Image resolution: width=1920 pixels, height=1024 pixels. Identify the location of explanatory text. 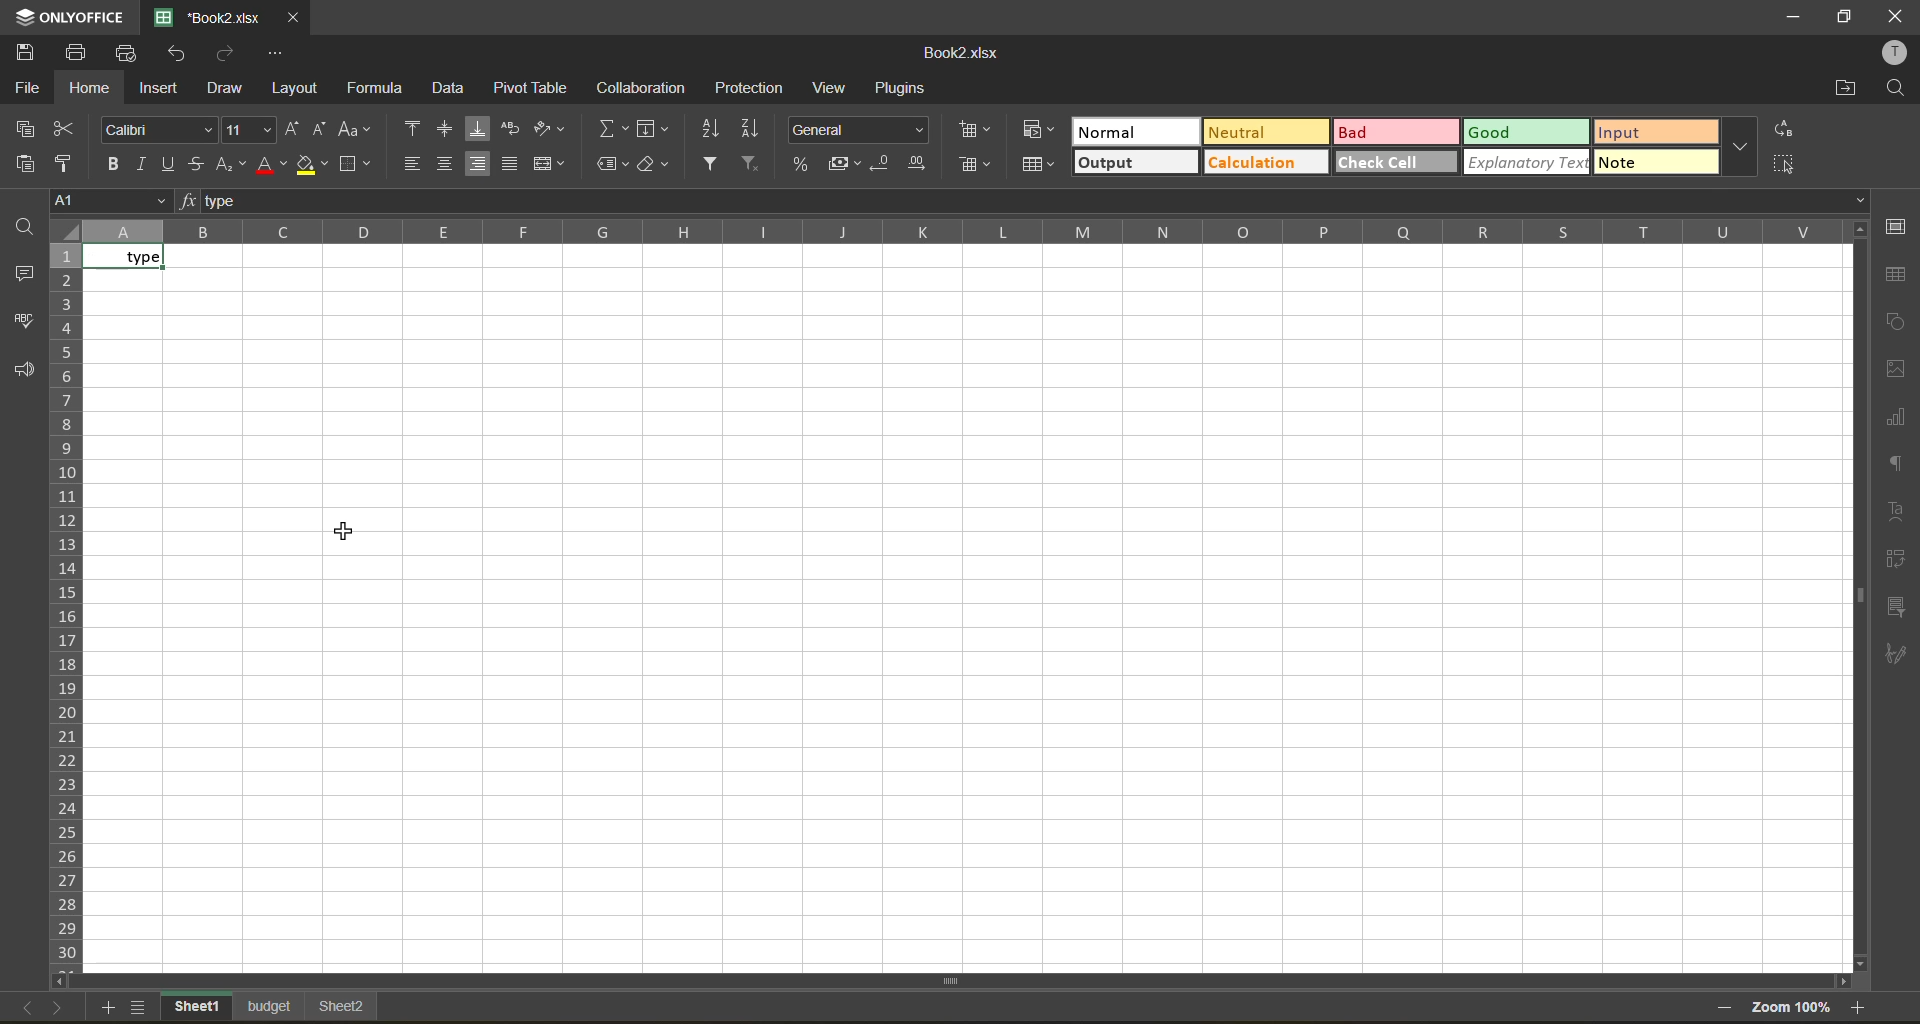
(1524, 163).